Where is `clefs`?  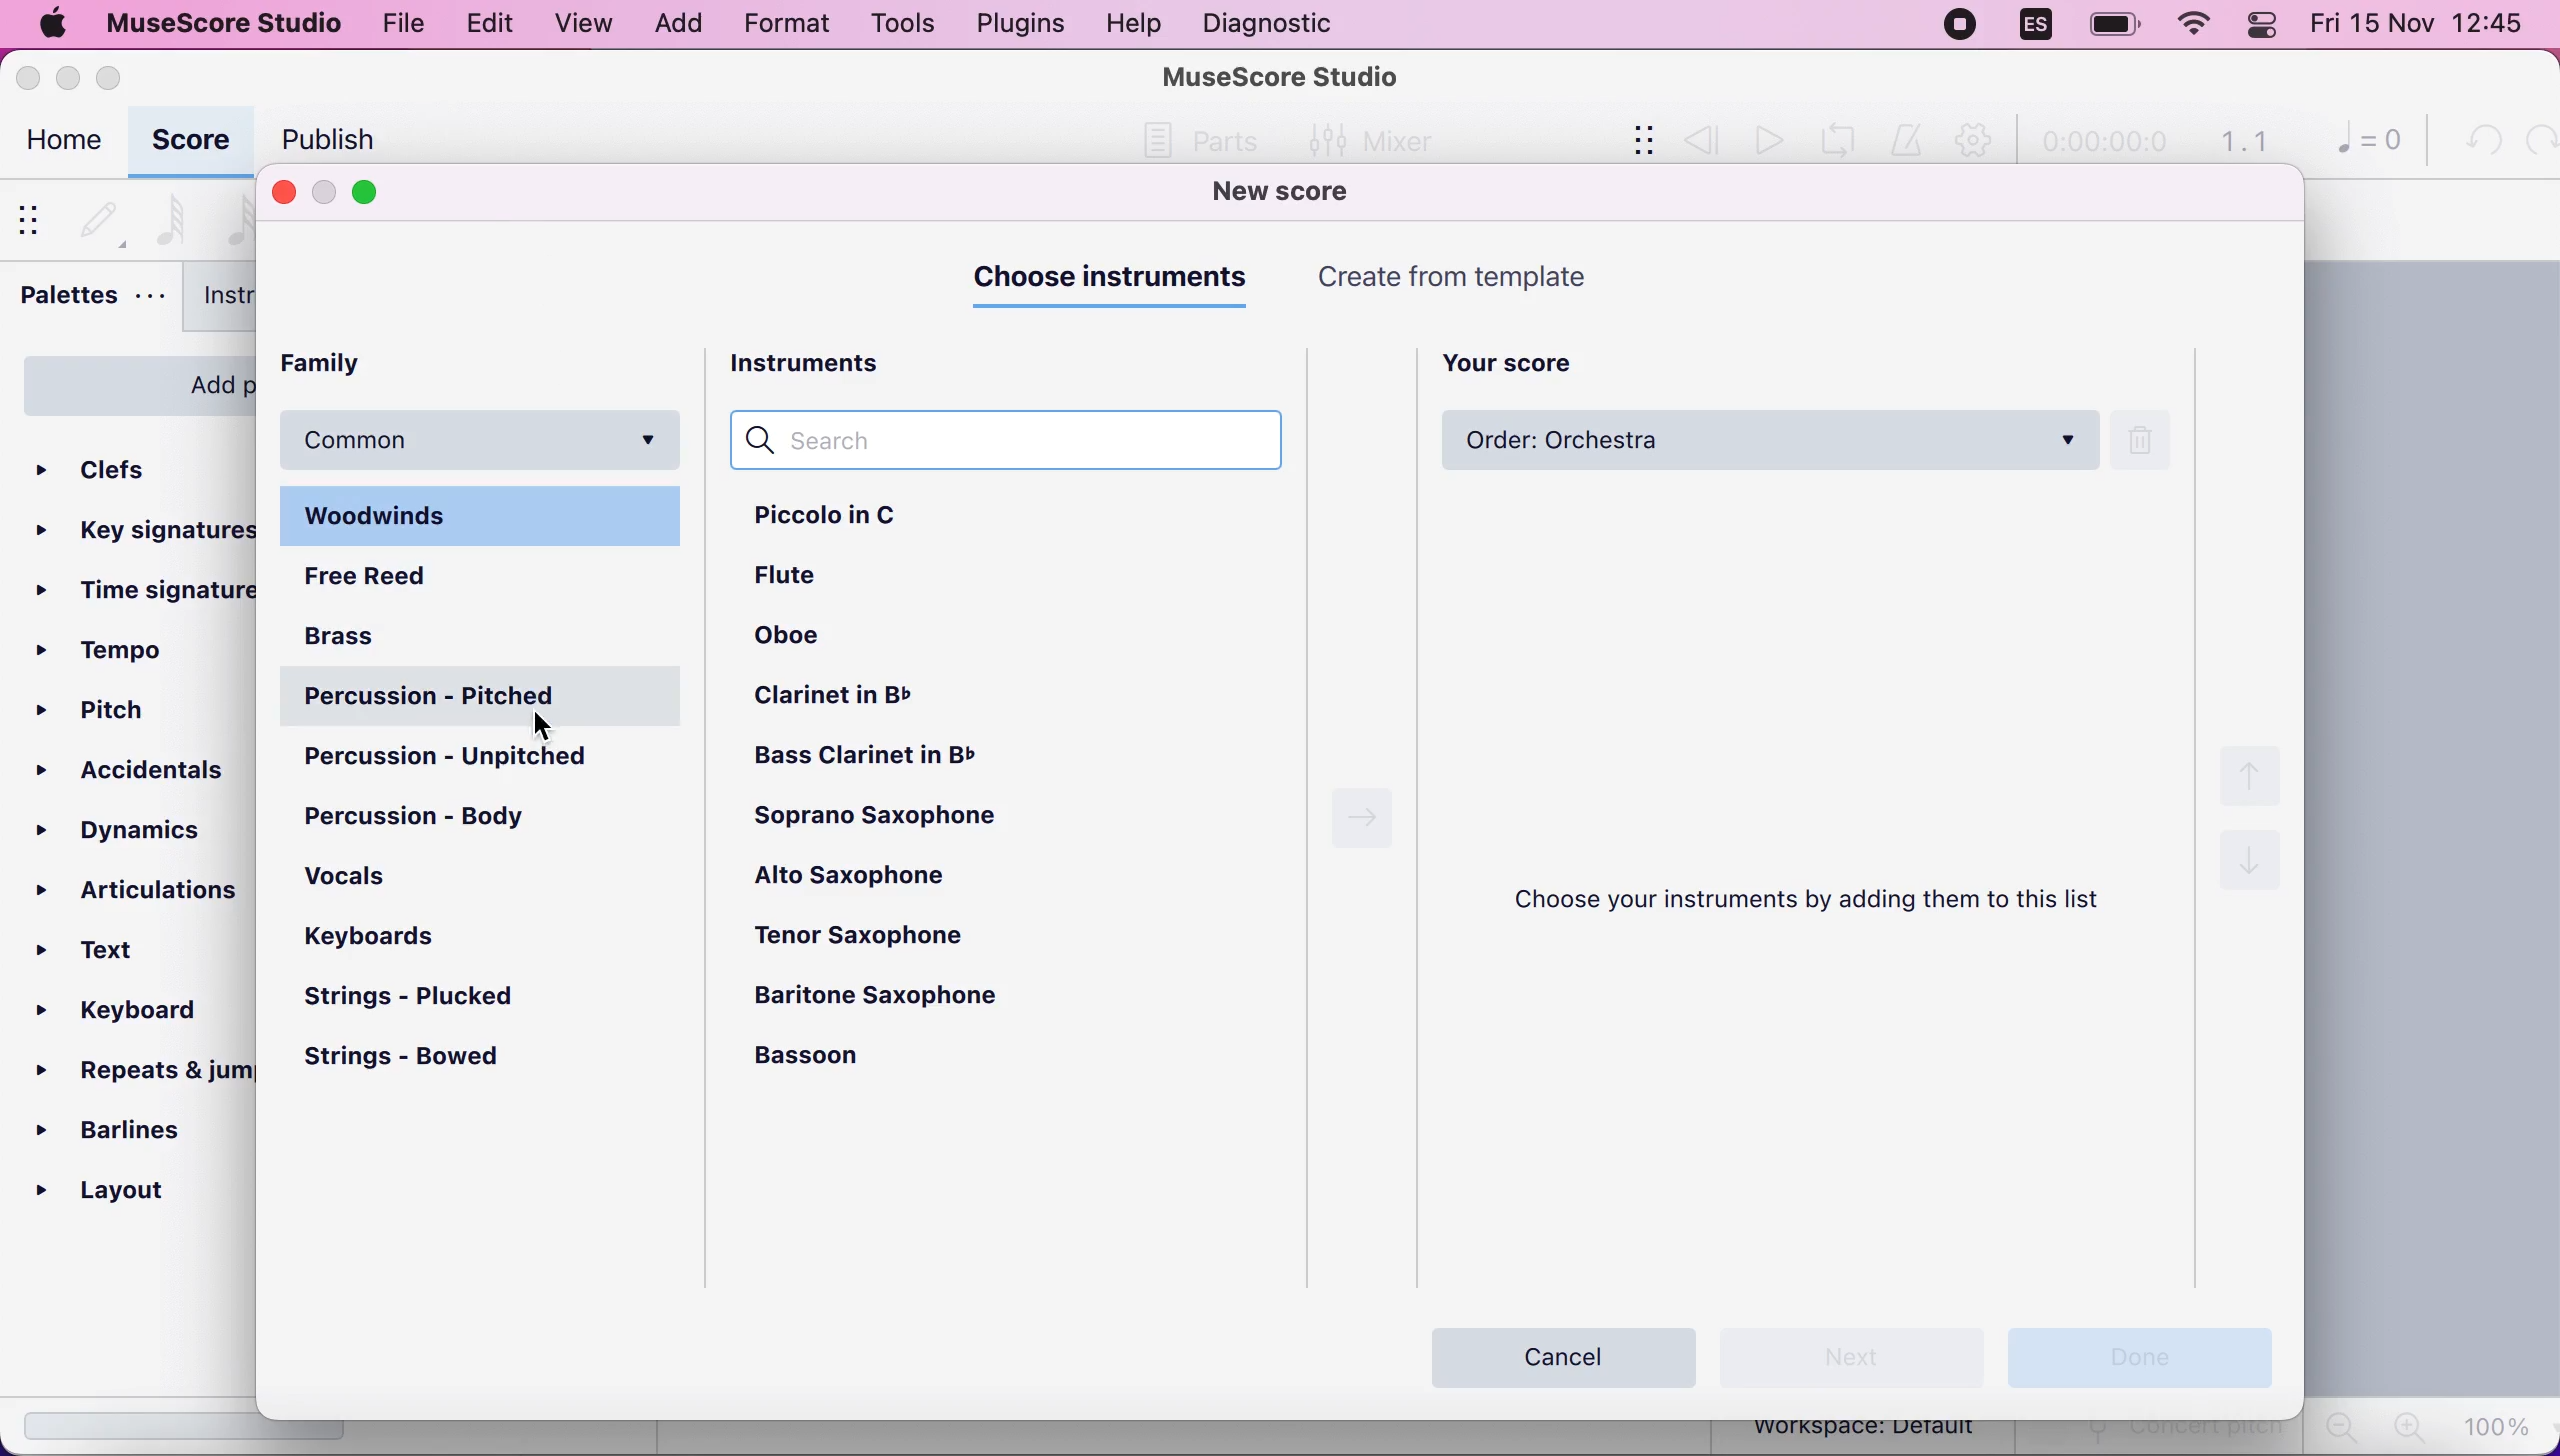 clefs is located at coordinates (130, 463).